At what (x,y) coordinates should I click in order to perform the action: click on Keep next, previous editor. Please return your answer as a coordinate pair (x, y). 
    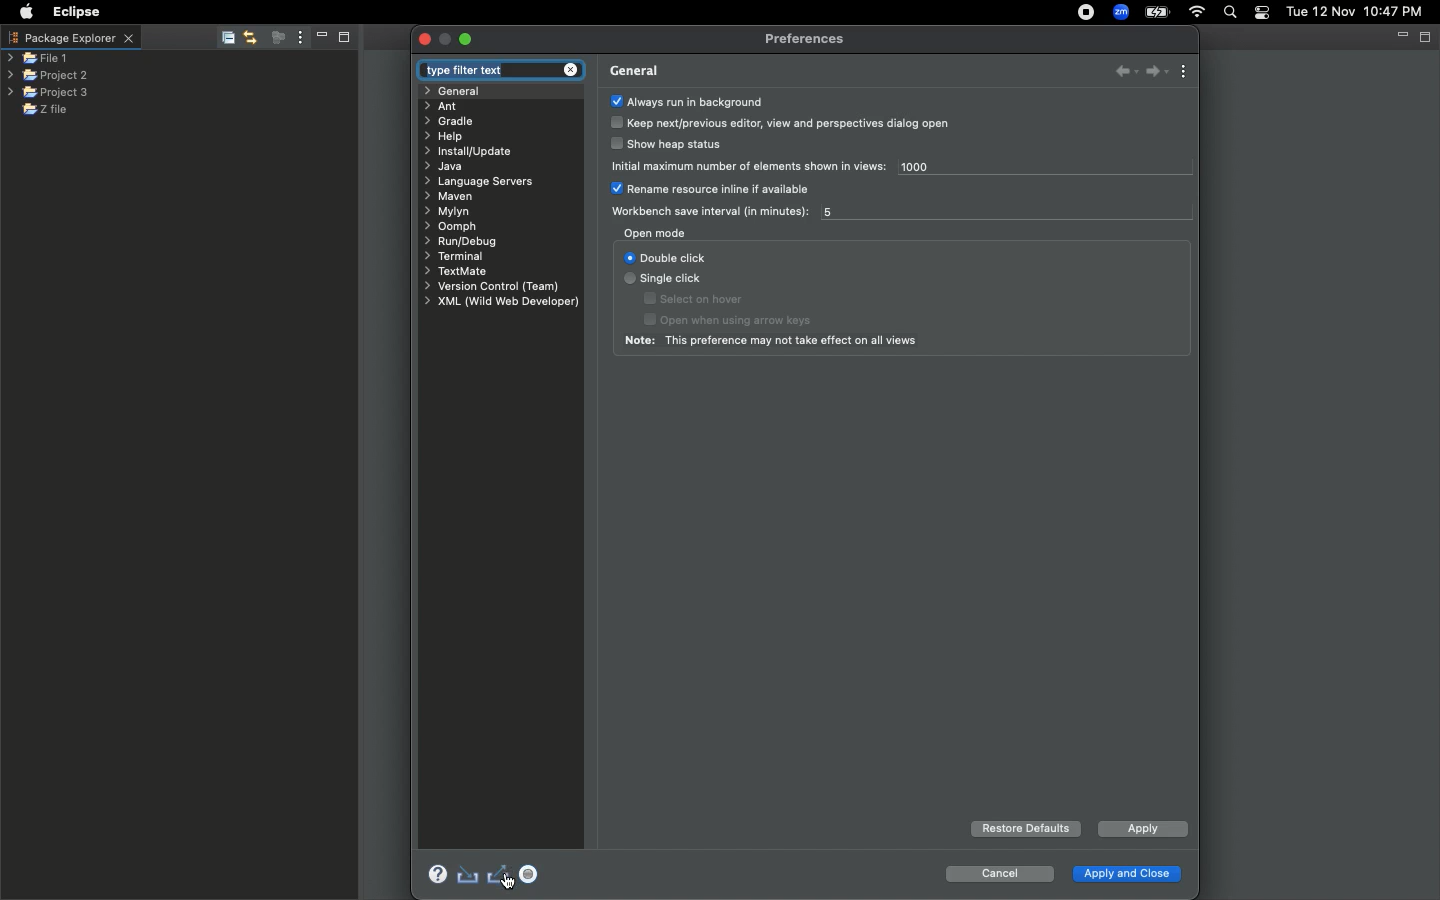
    Looking at the image, I should click on (782, 123).